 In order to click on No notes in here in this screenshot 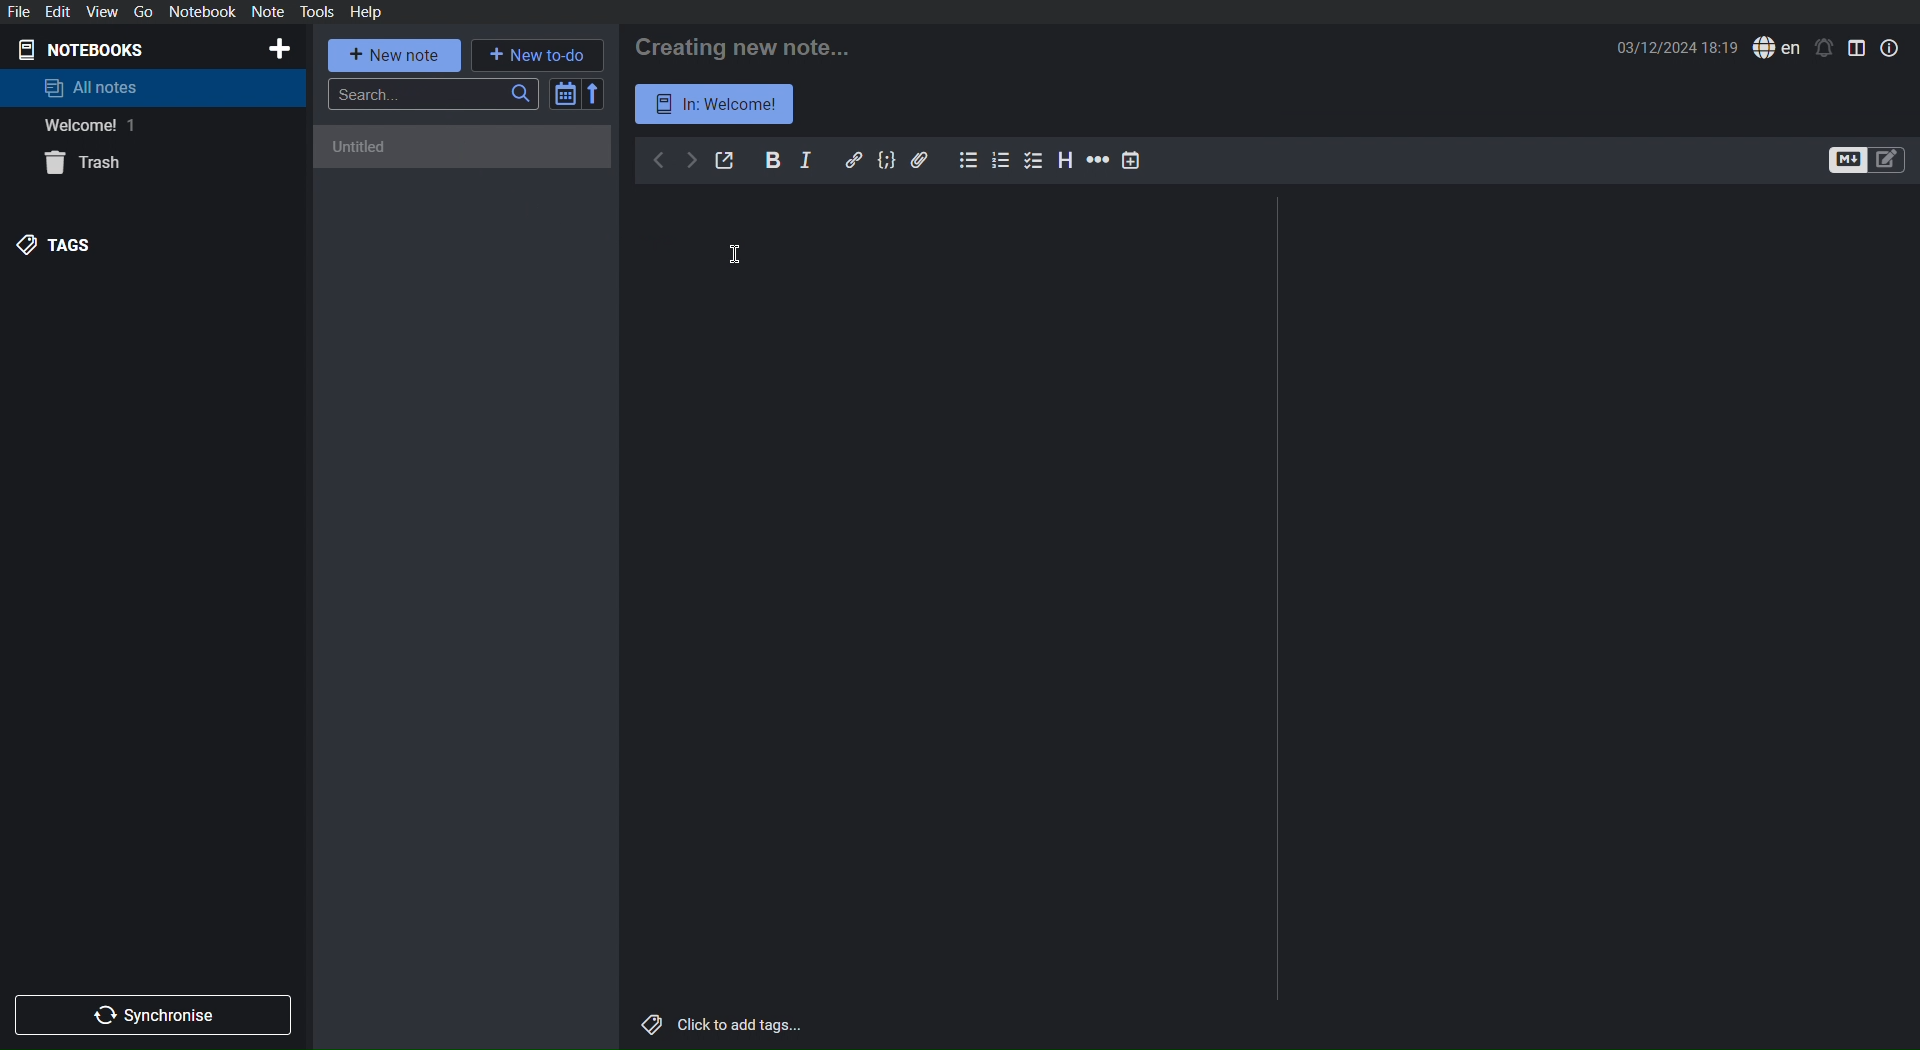, I will do `click(466, 157)`.